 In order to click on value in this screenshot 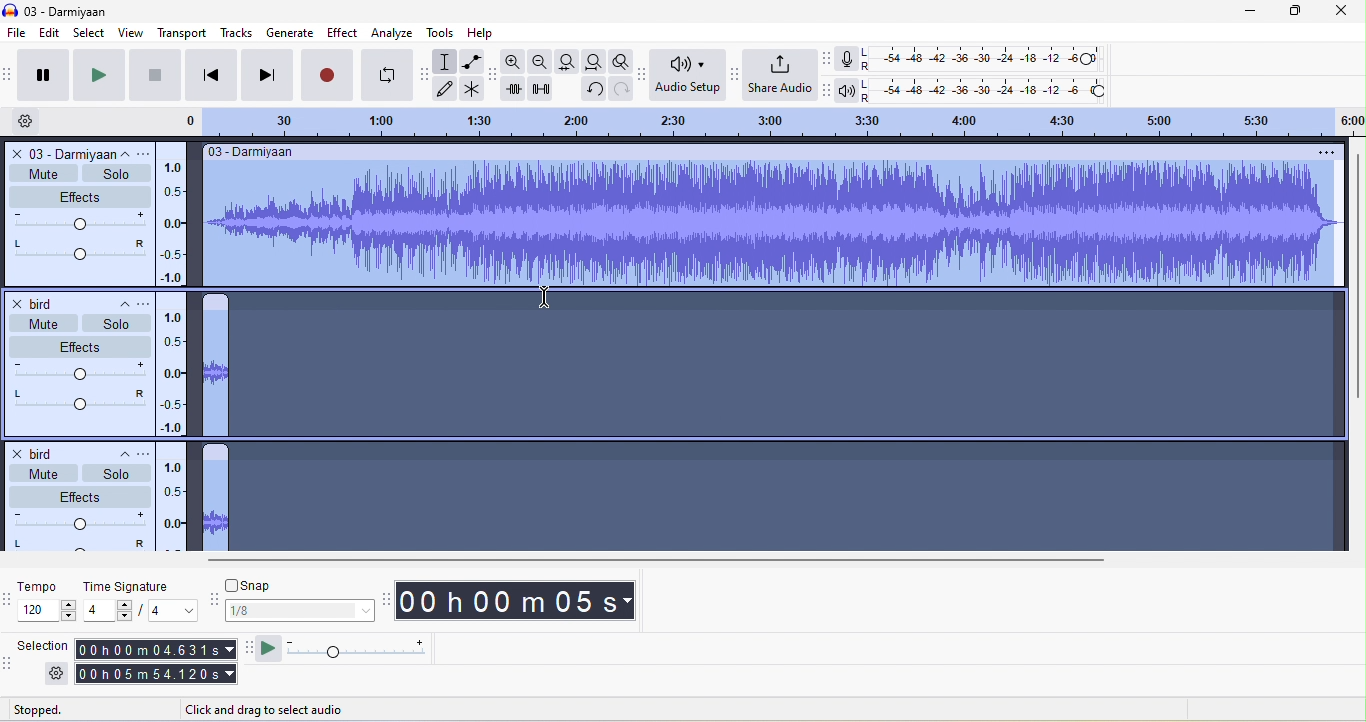, I will do `click(163, 613)`.